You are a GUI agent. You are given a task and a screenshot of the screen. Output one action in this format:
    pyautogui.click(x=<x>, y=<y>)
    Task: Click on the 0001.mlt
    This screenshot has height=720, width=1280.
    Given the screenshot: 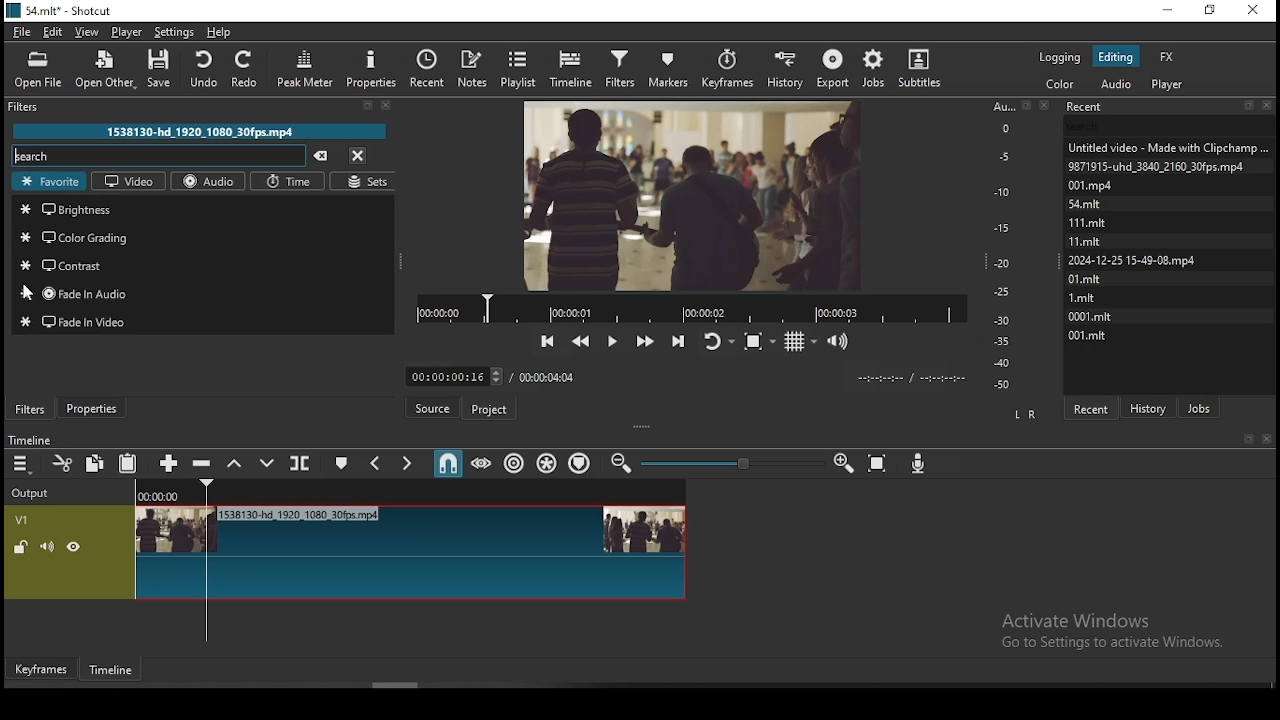 What is the action you would take?
    pyautogui.click(x=1092, y=315)
    